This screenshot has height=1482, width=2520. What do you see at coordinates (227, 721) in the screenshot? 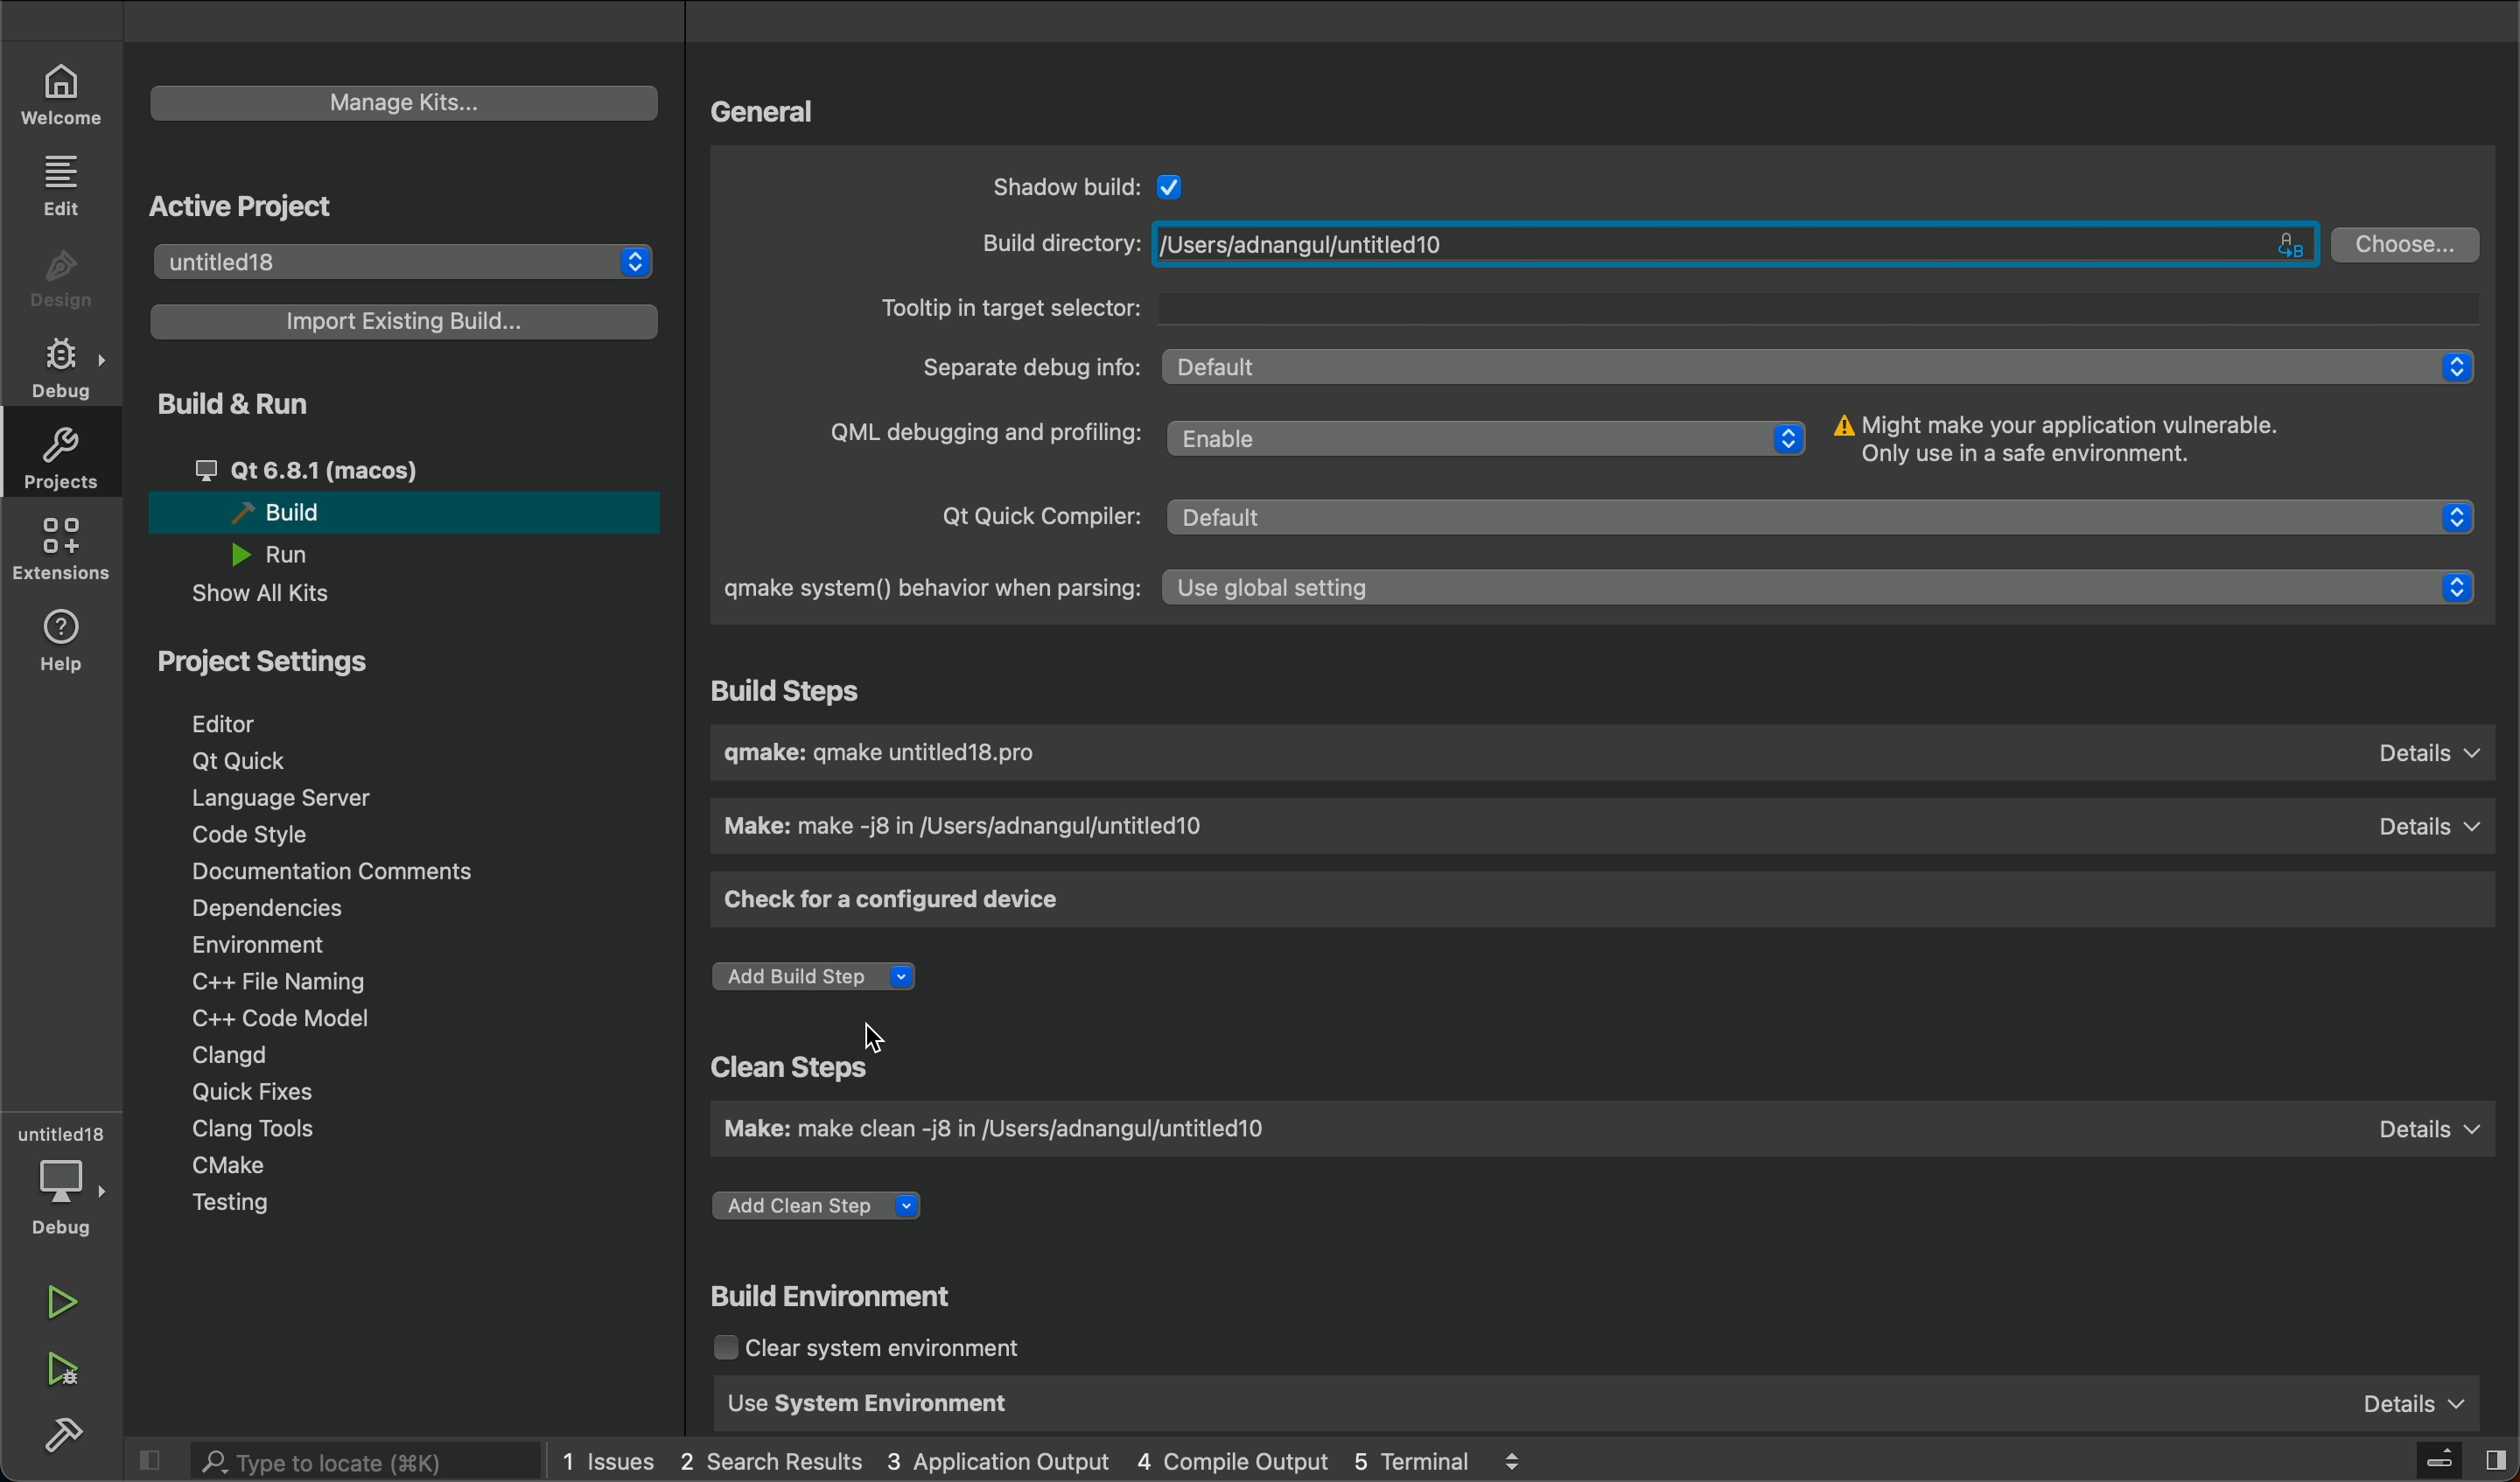
I see `Editor` at bounding box center [227, 721].